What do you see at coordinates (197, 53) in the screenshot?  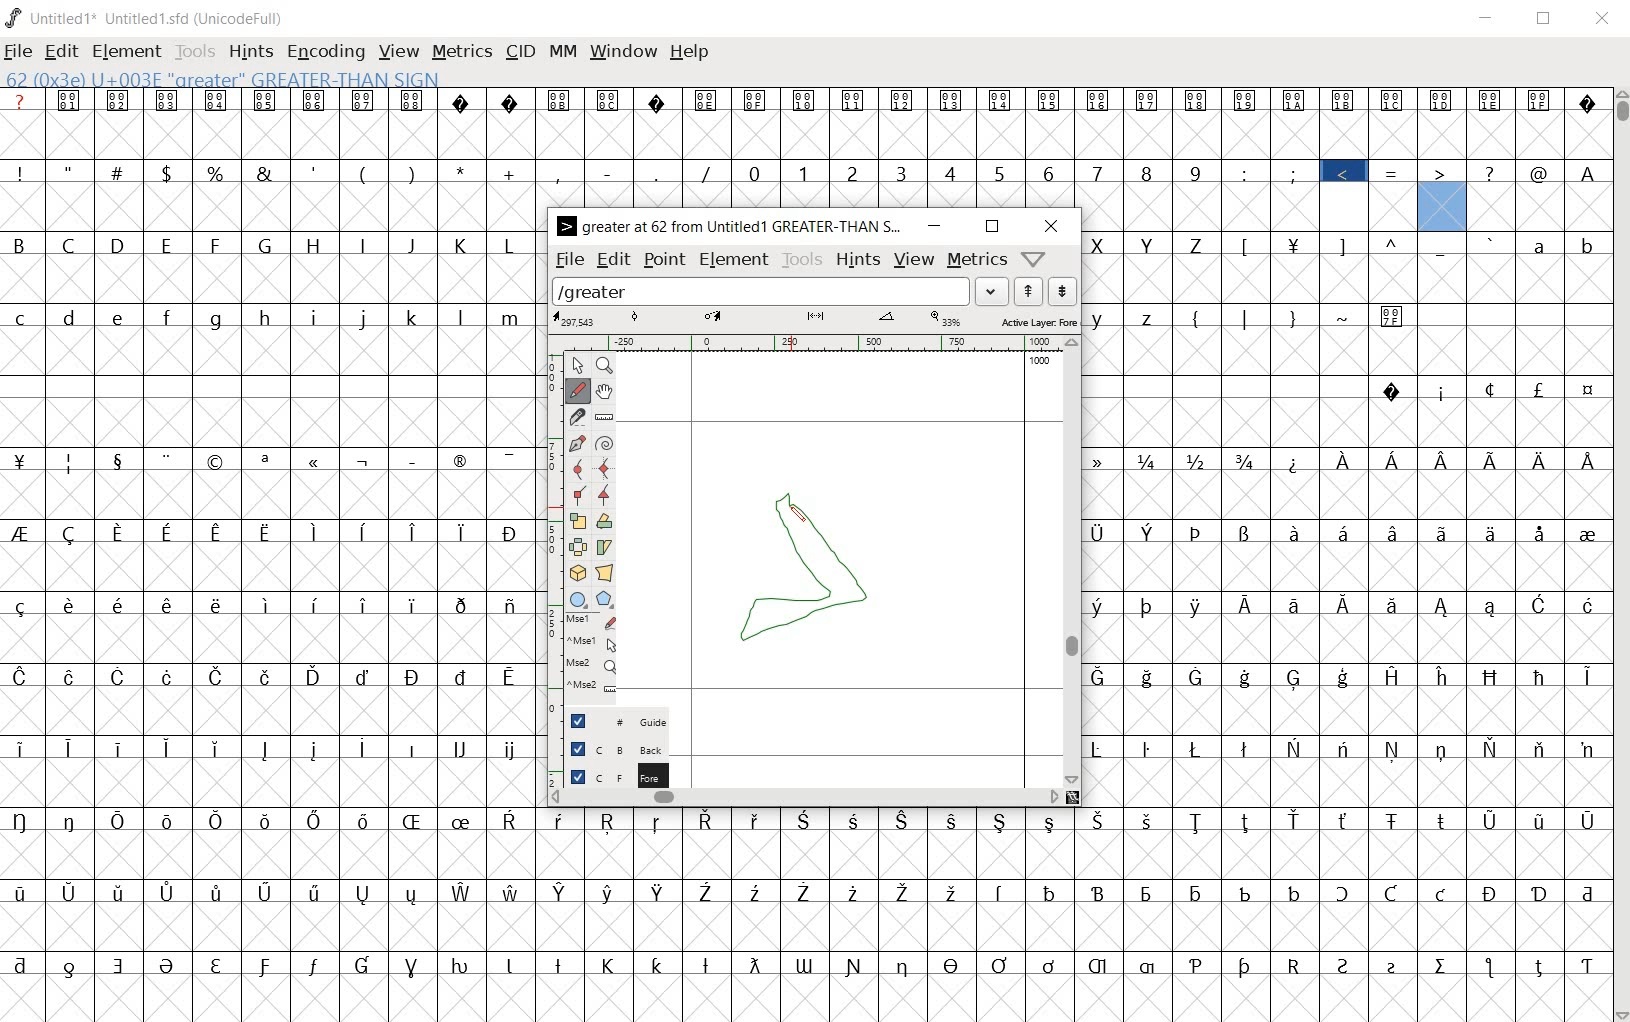 I see `tools` at bounding box center [197, 53].